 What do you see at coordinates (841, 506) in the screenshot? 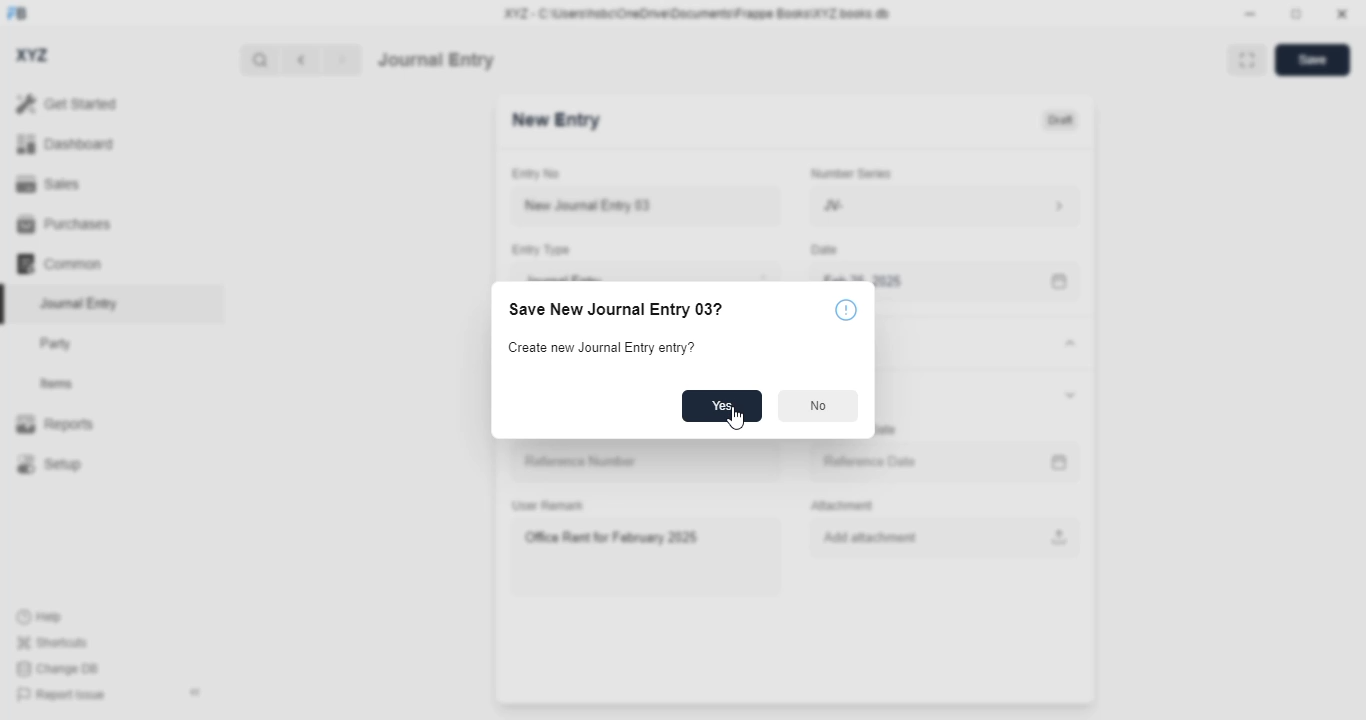
I see `attachment` at bounding box center [841, 506].